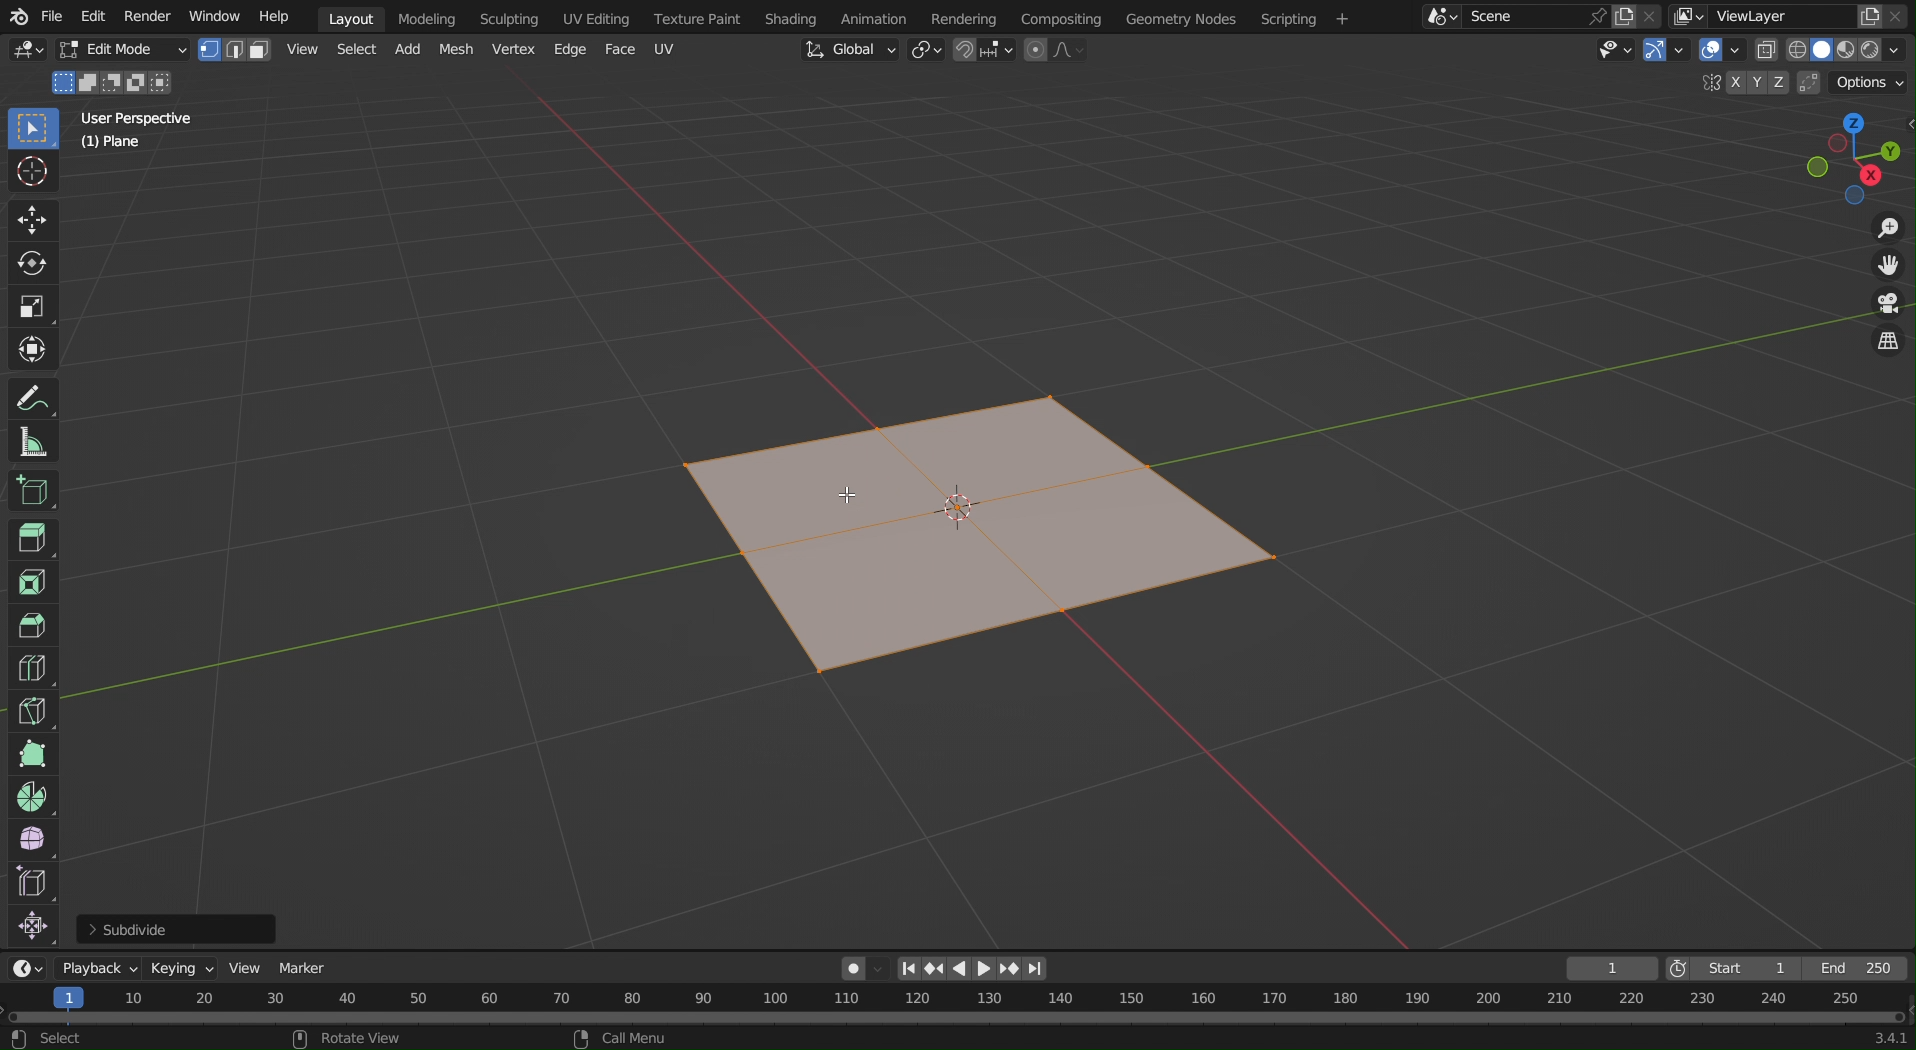 This screenshot has height=1050, width=1916. Describe the element at coordinates (1886, 230) in the screenshot. I see `Zoom` at that location.